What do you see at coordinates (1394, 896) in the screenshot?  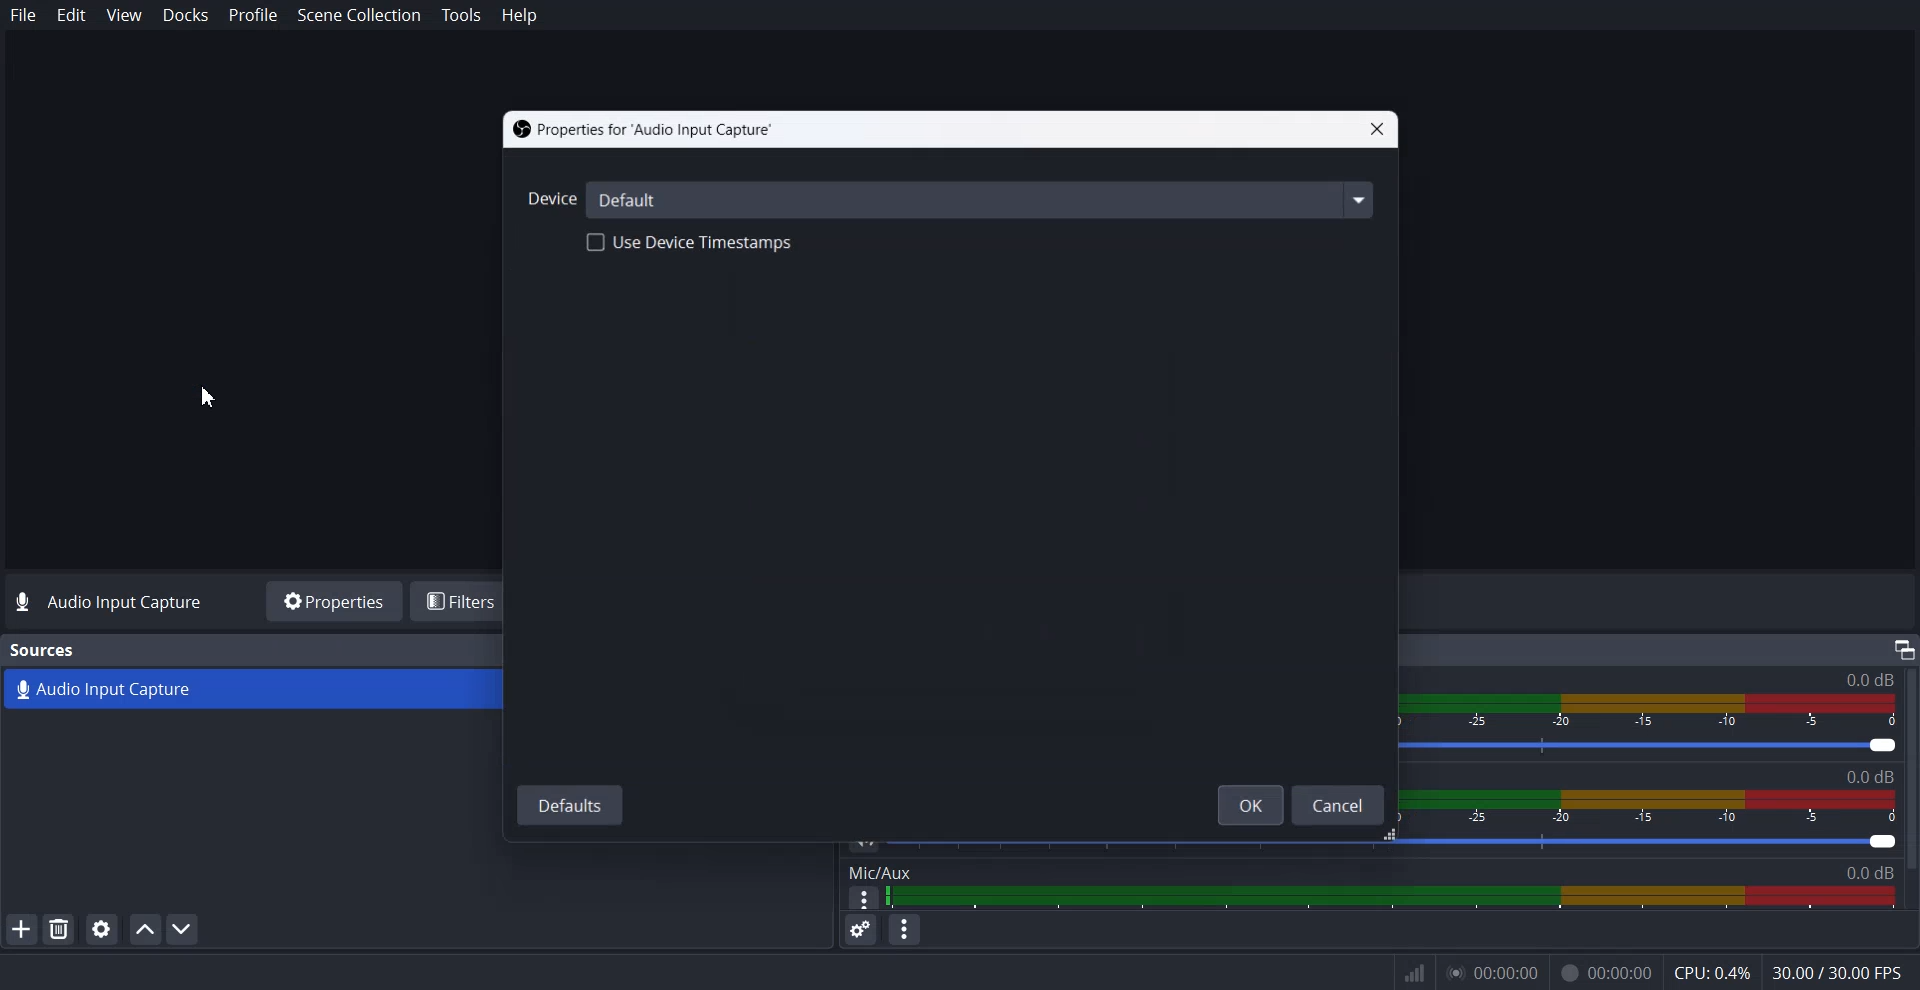 I see `Sound Panel` at bounding box center [1394, 896].